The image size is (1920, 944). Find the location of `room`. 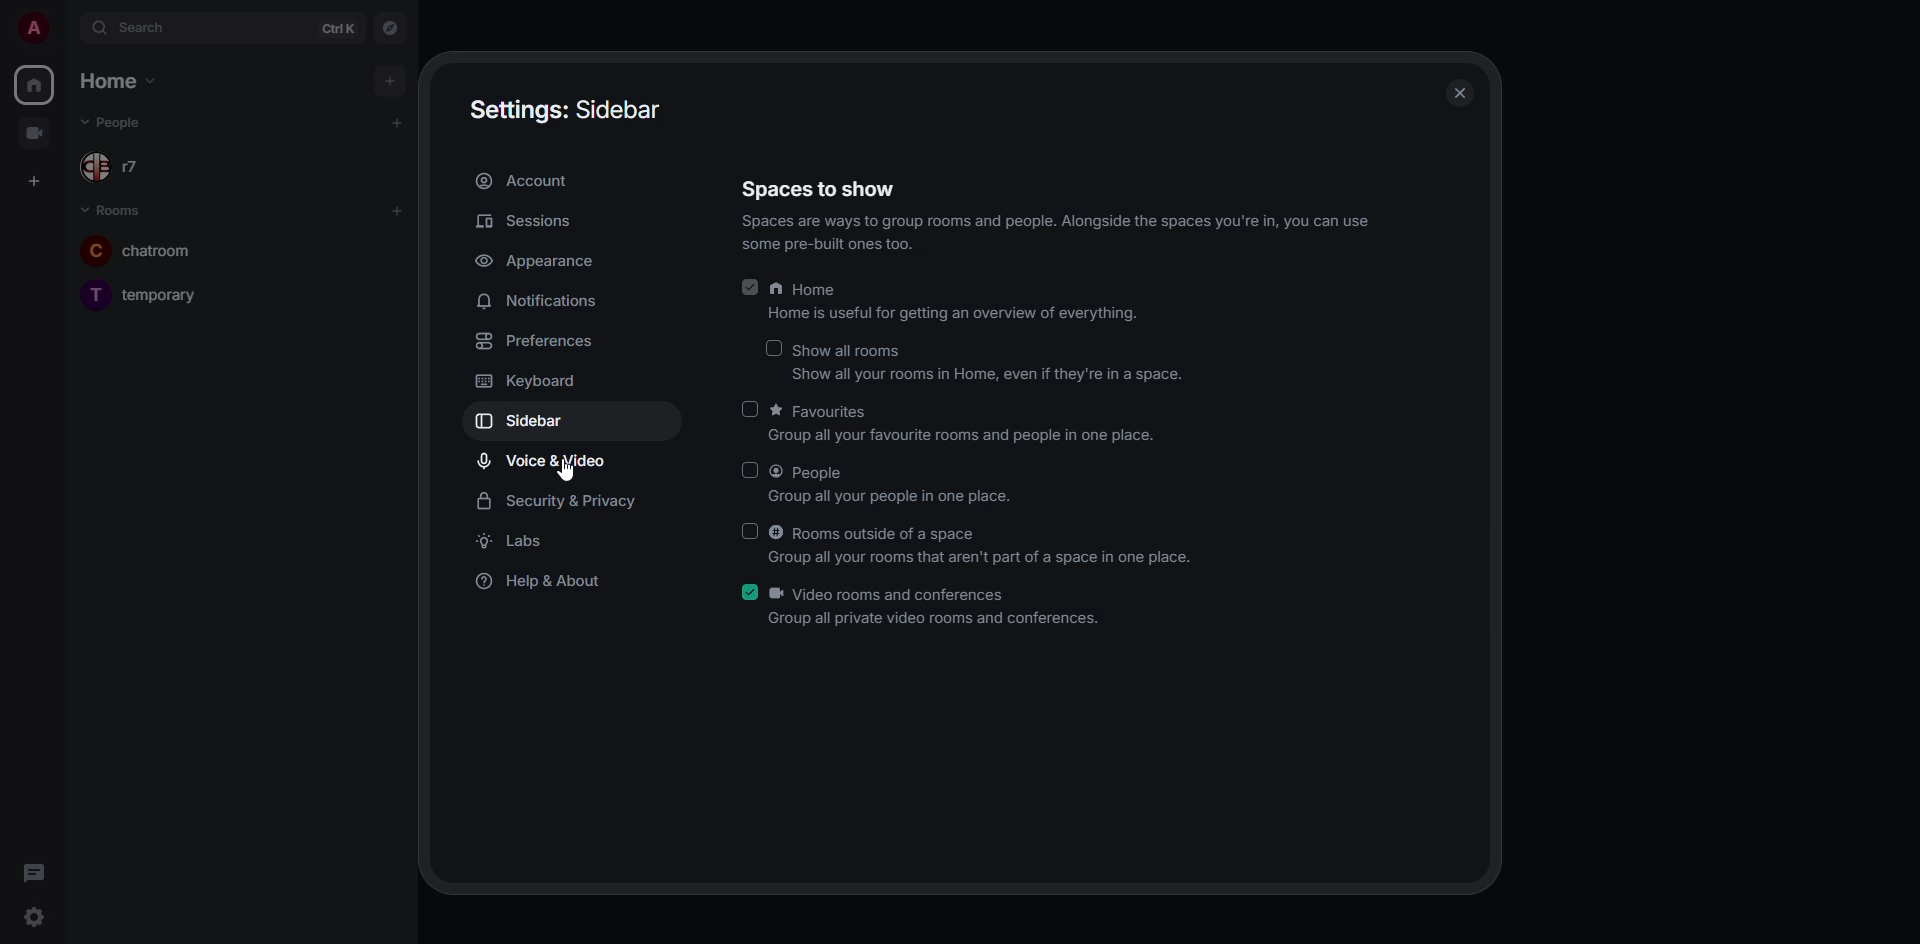

room is located at coordinates (147, 295).